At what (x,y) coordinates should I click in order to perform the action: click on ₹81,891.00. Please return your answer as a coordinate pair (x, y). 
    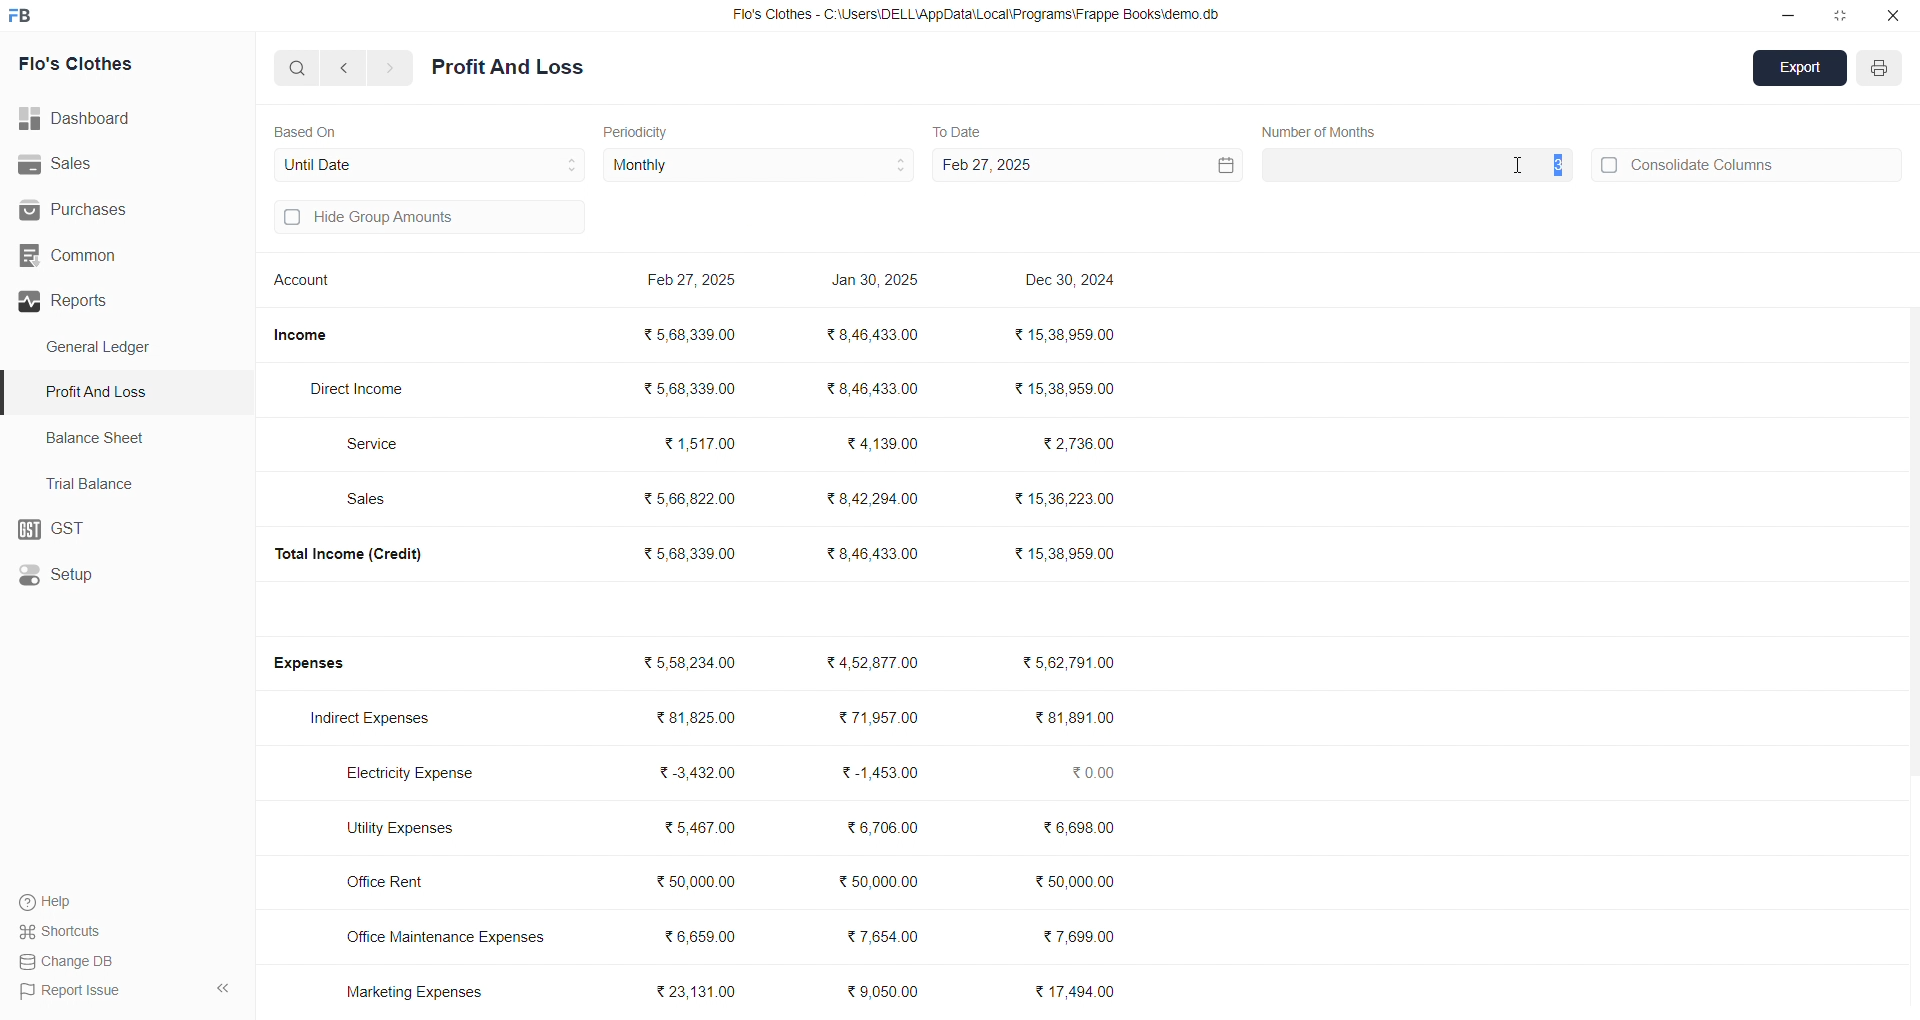
    Looking at the image, I should click on (1075, 718).